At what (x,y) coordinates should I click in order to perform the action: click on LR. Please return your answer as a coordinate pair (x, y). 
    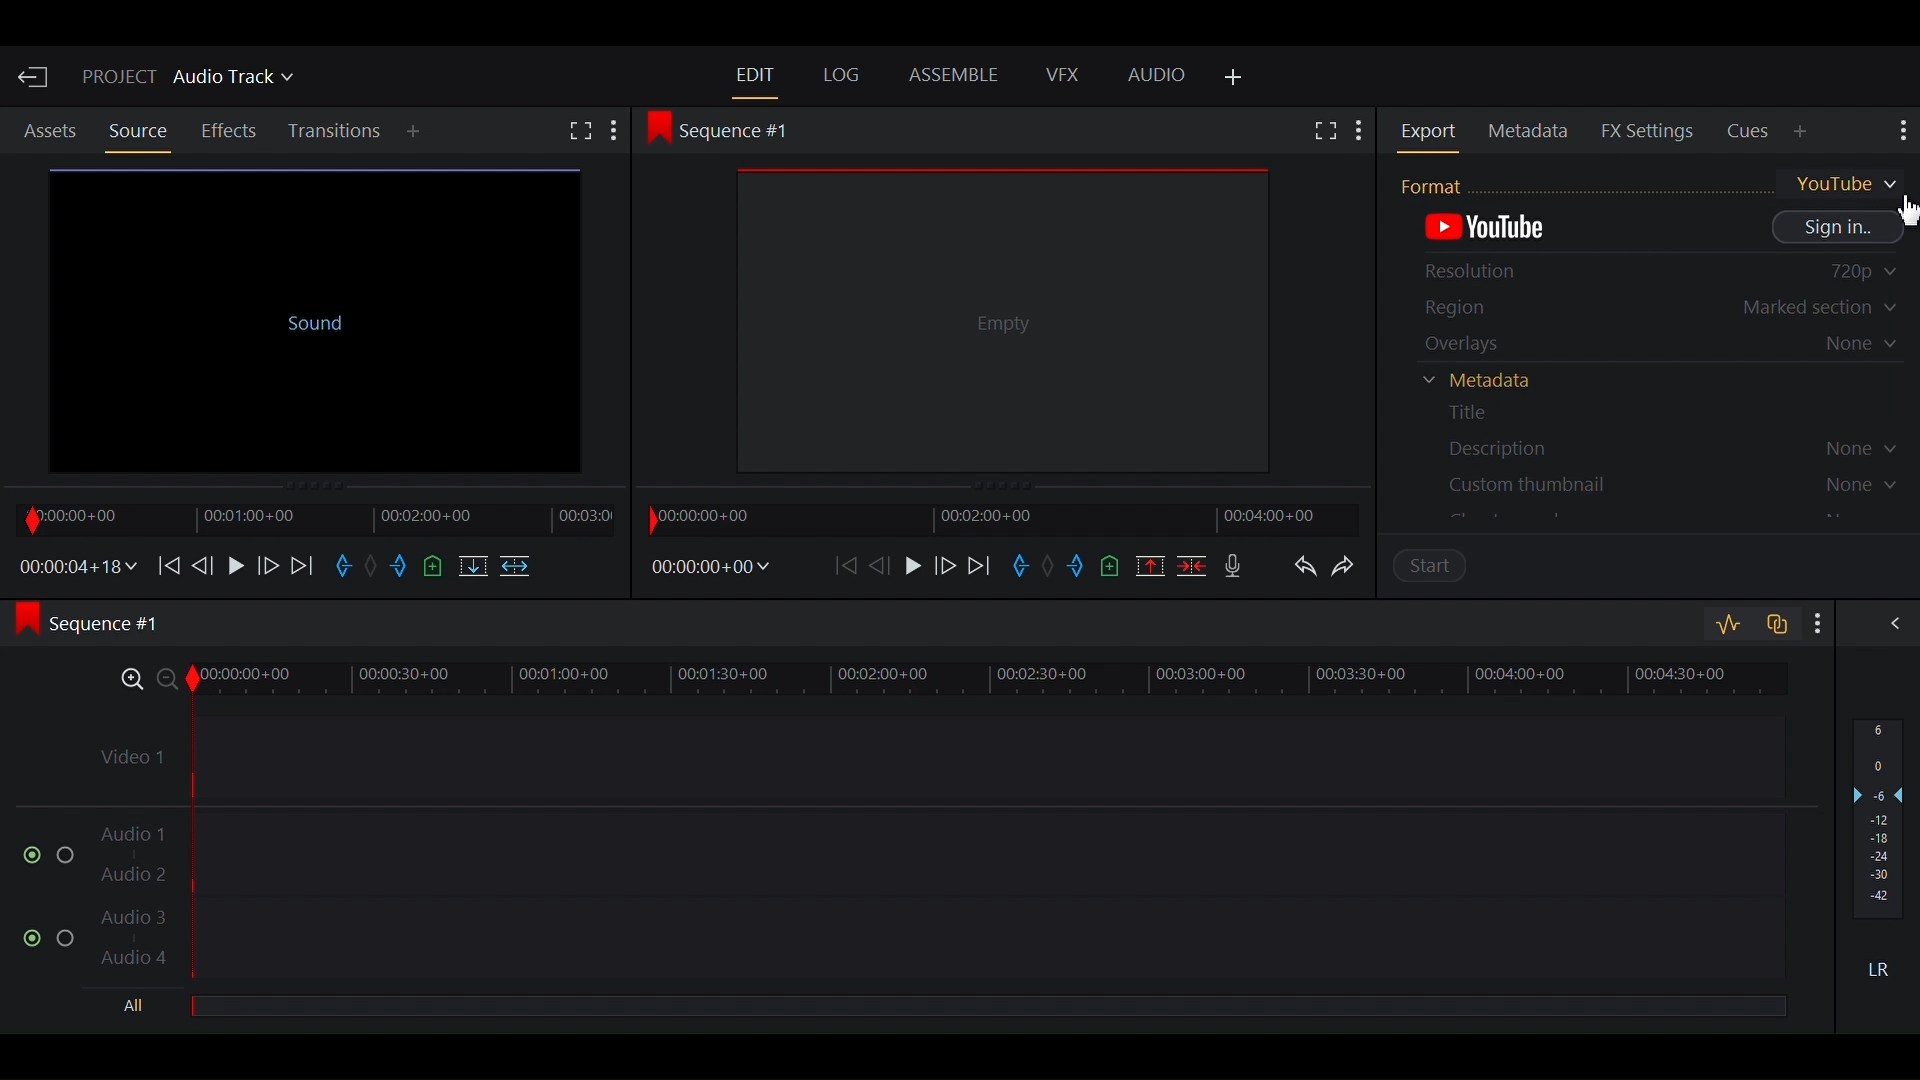
    Looking at the image, I should click on (1886, 969).